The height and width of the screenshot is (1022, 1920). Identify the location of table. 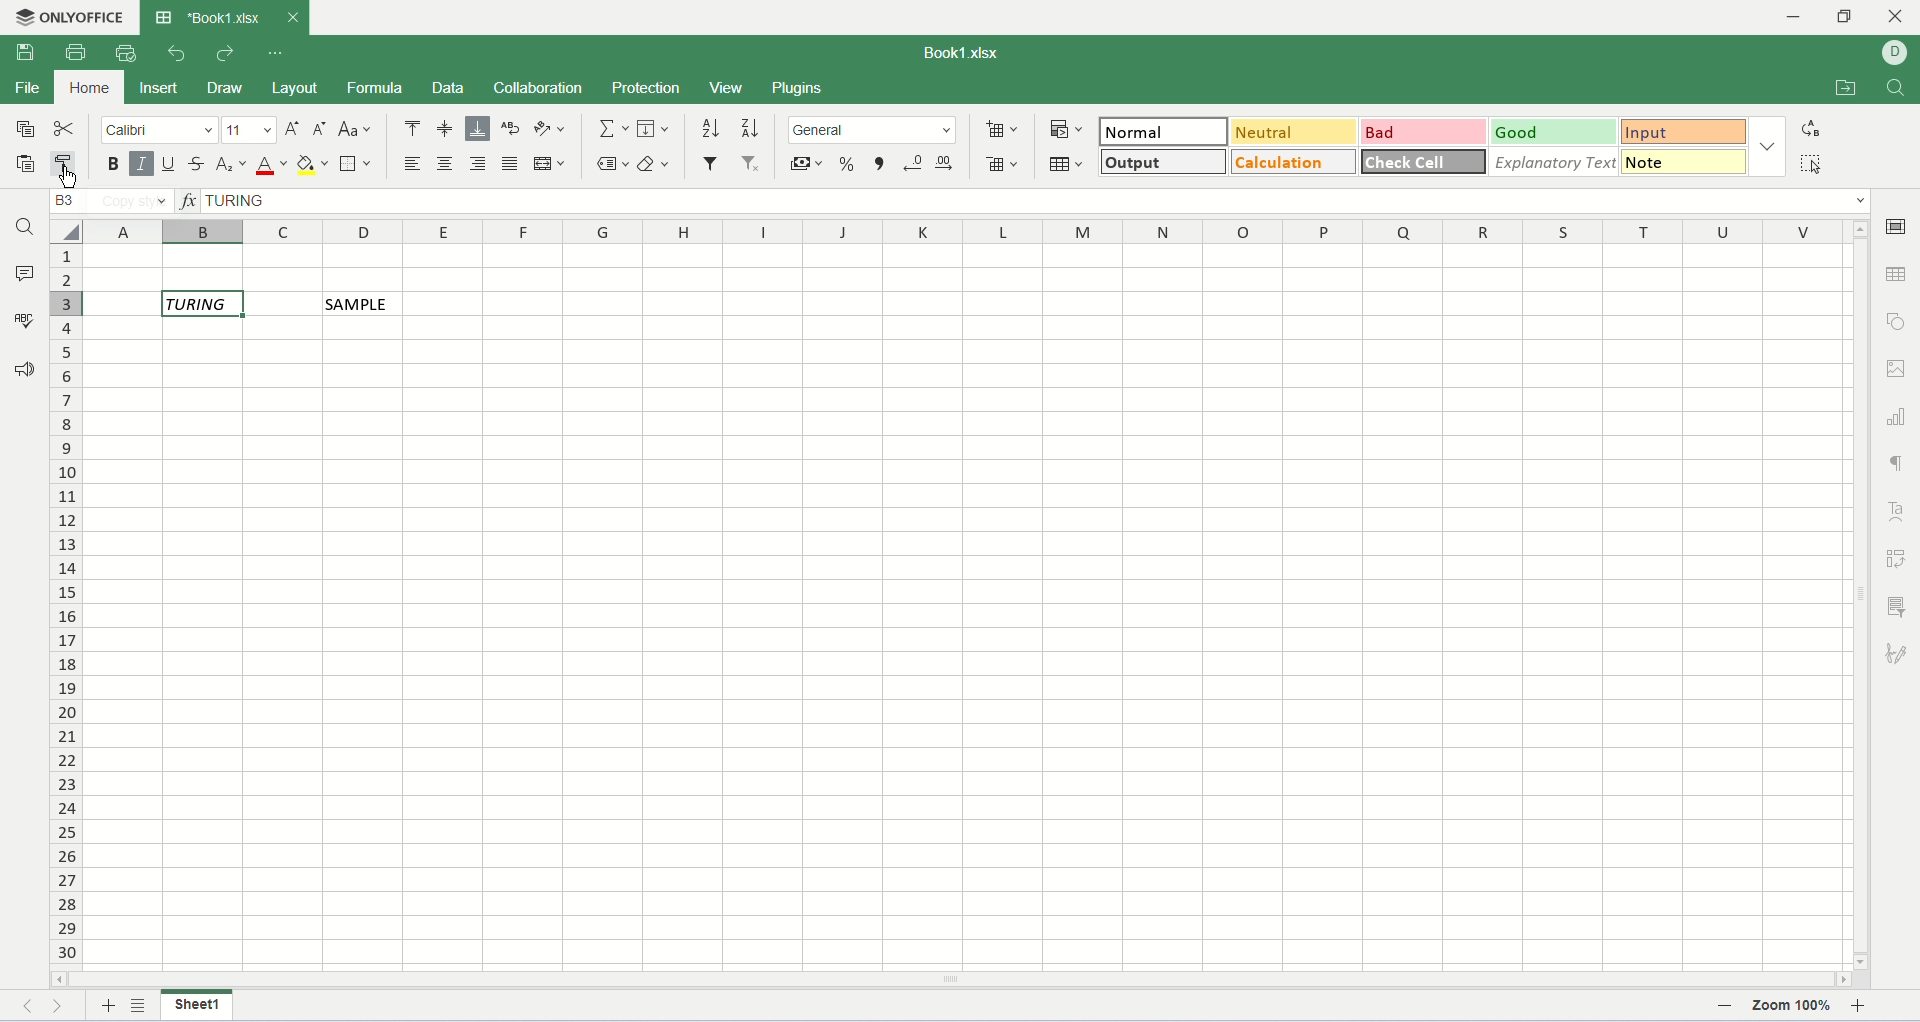
(1068, 163).